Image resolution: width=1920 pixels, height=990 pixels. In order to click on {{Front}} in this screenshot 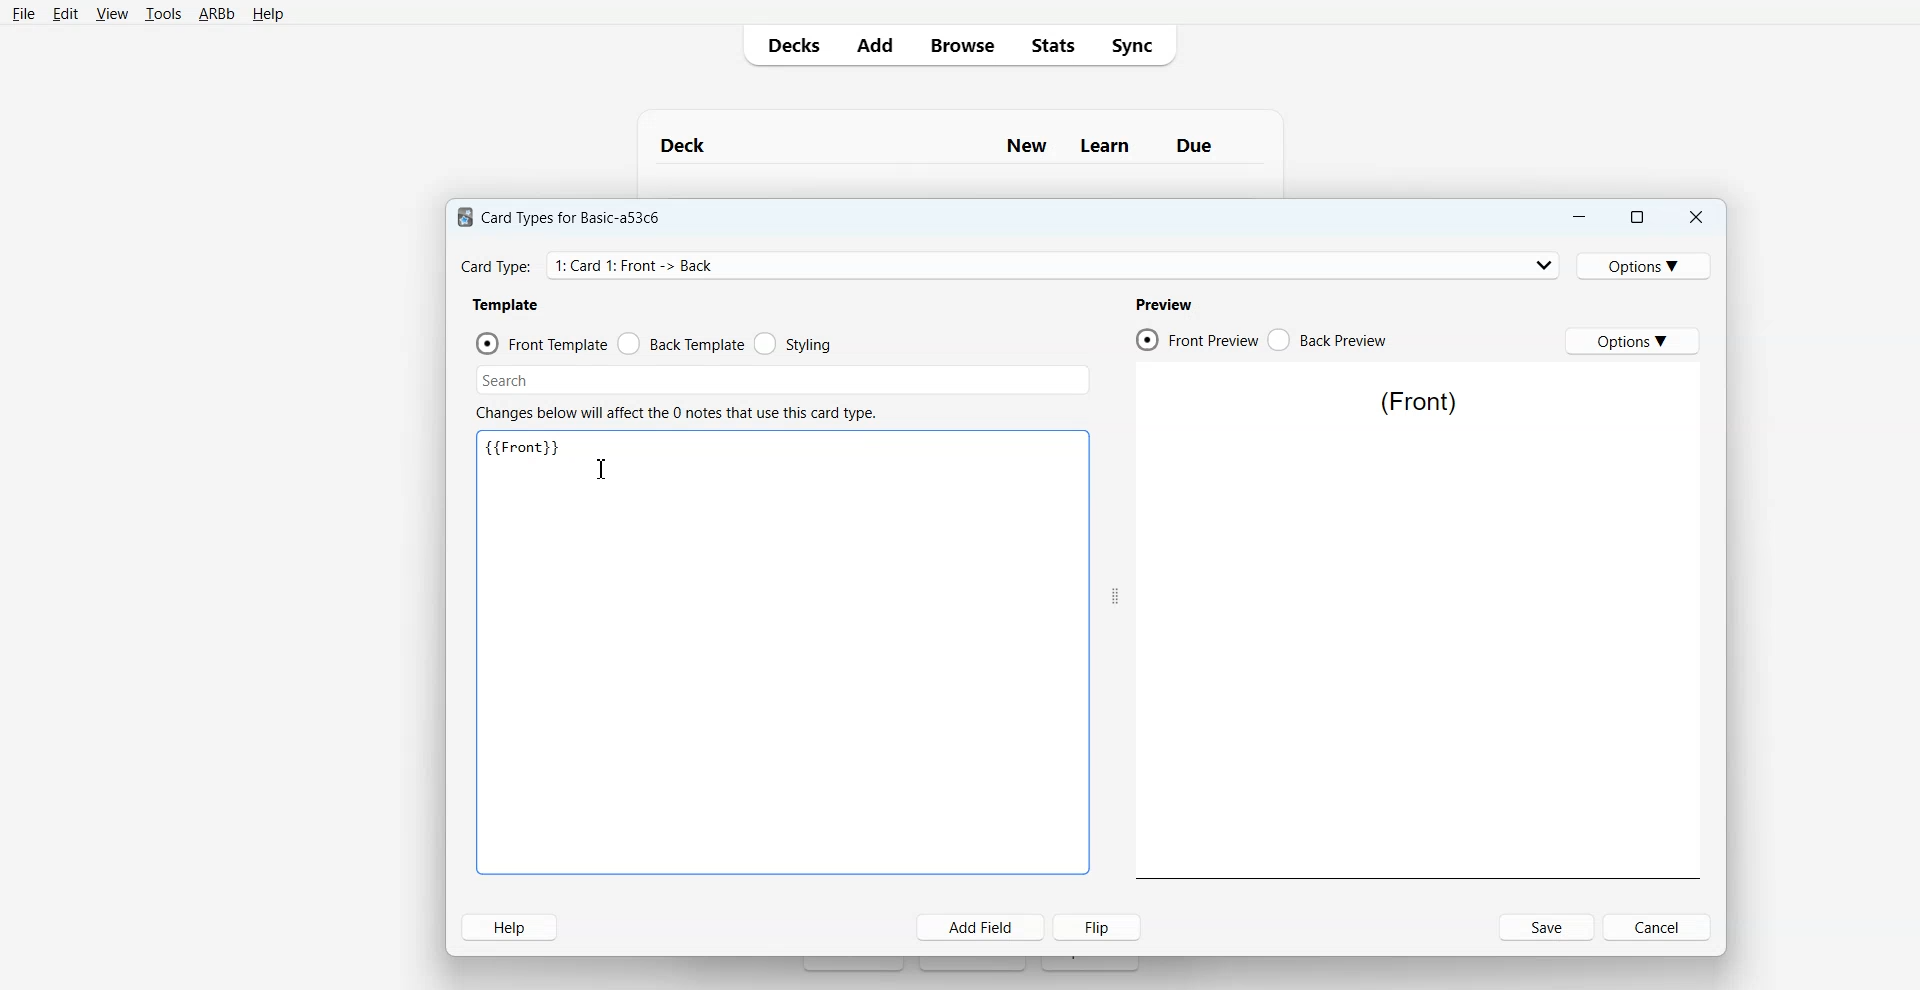, I will do `click(524, 446)`.